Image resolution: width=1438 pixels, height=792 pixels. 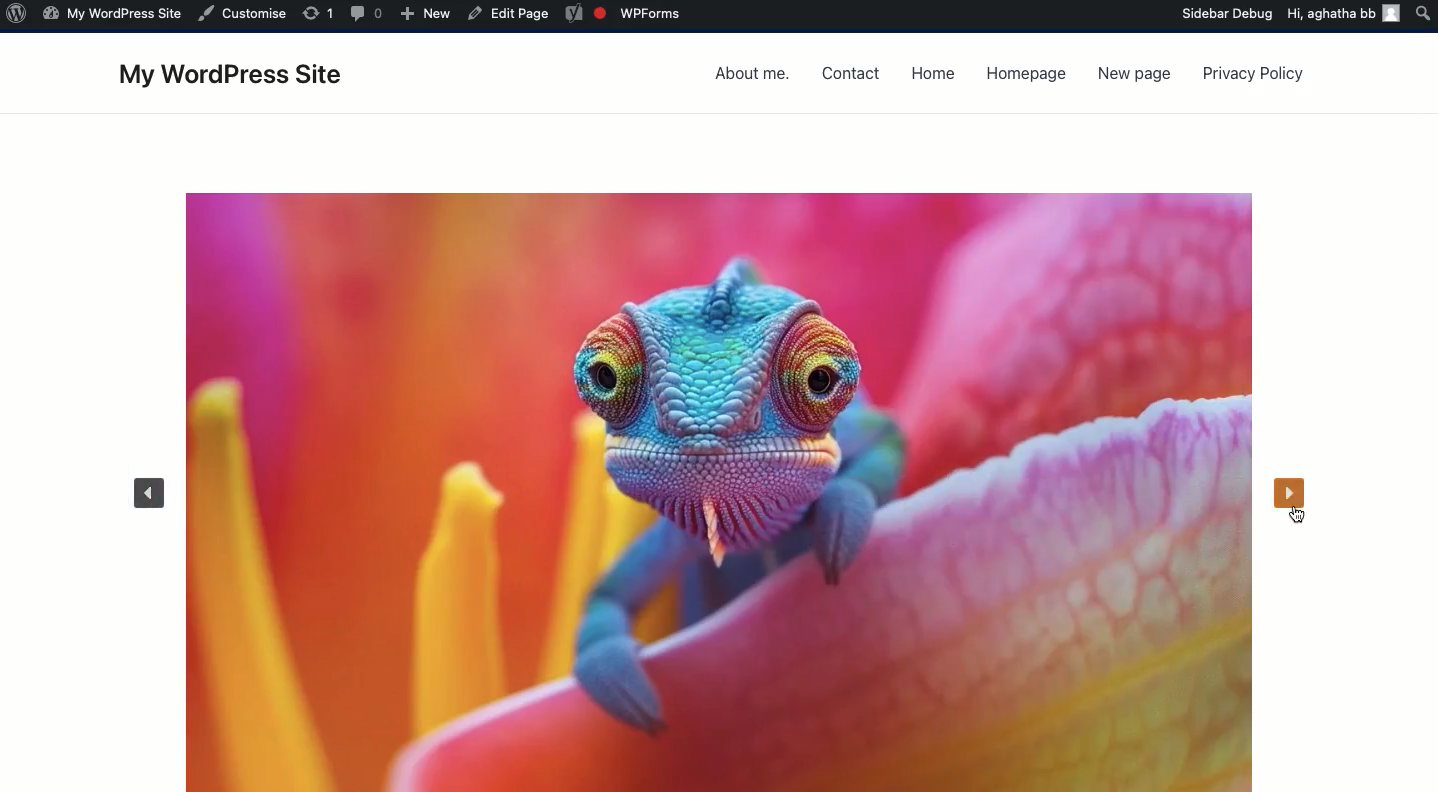 What do you see at coordinates (368, 14) in the screenshot?
I see `comments` at bounding box center [368, 14].